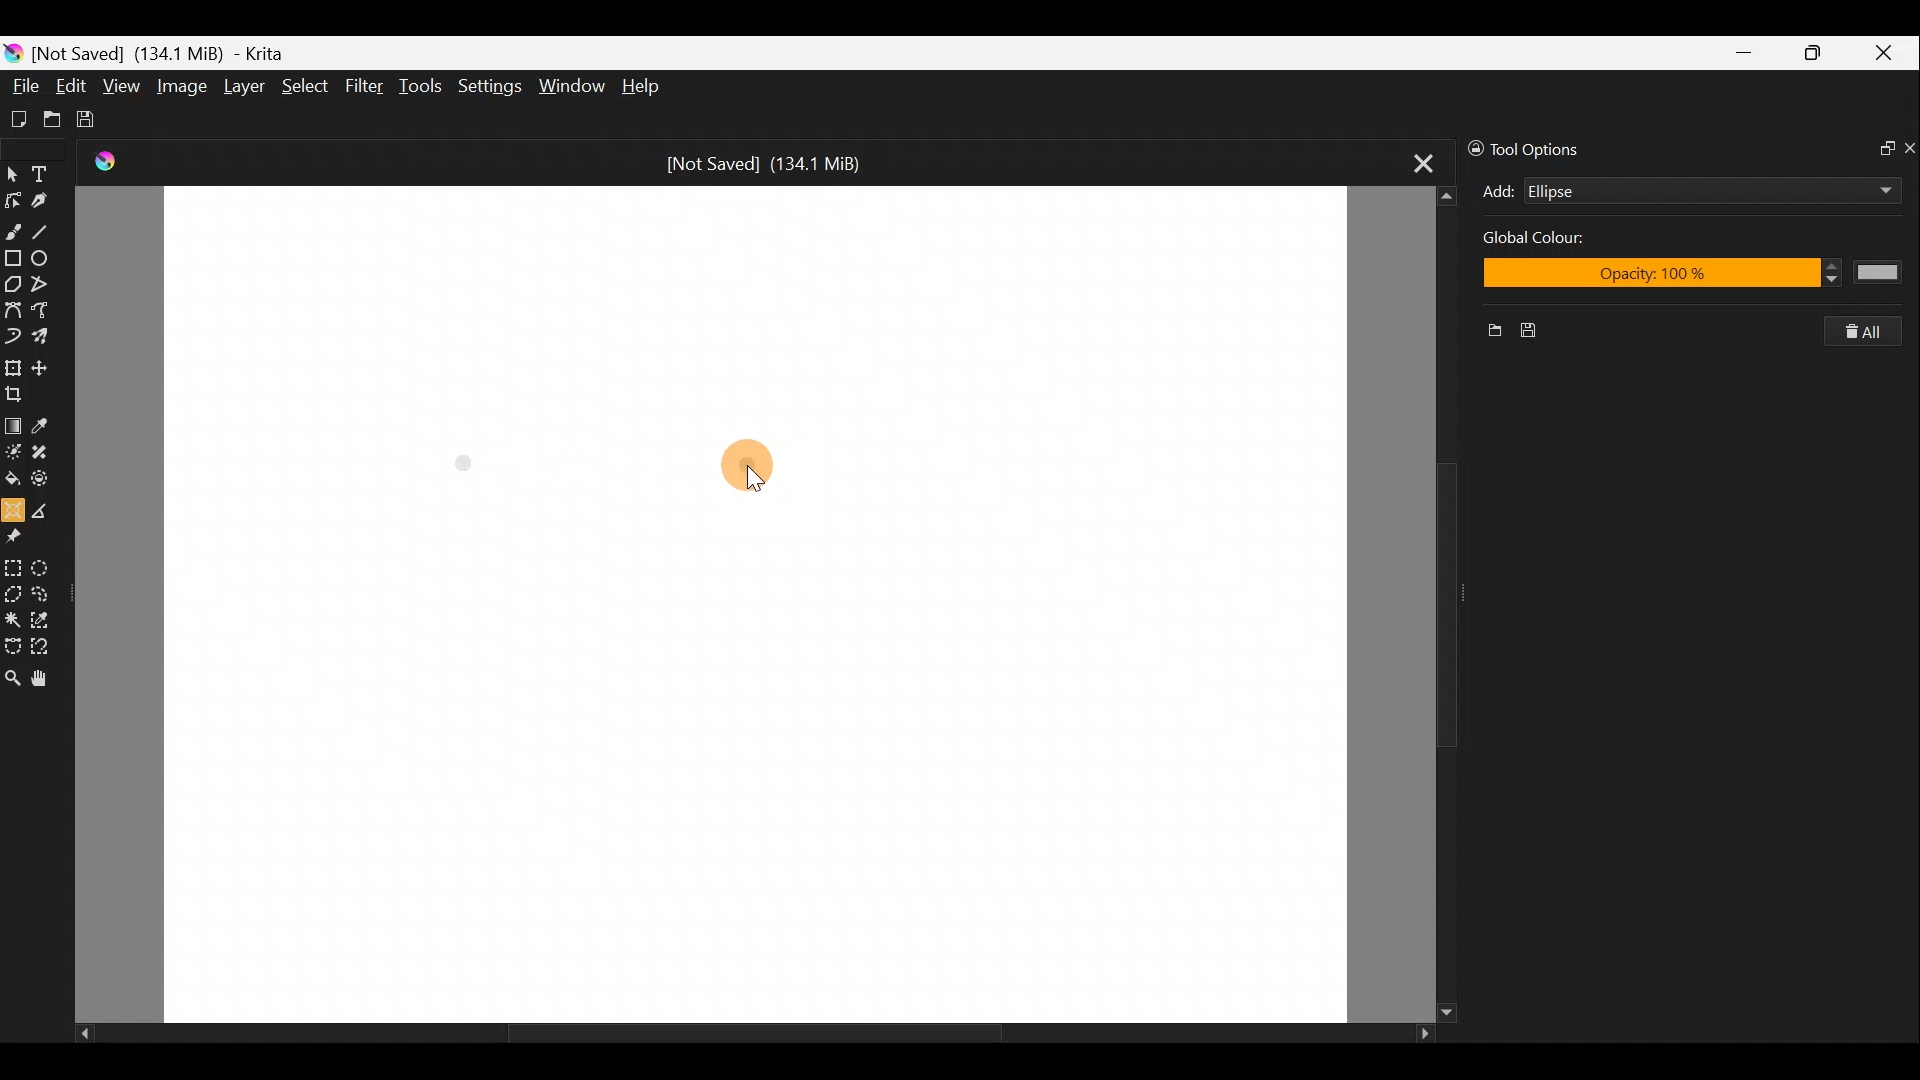  What do you see at coordinates (1559, 241) in the screenshot?
I see `Global color` at bounding box center [1559, 241].